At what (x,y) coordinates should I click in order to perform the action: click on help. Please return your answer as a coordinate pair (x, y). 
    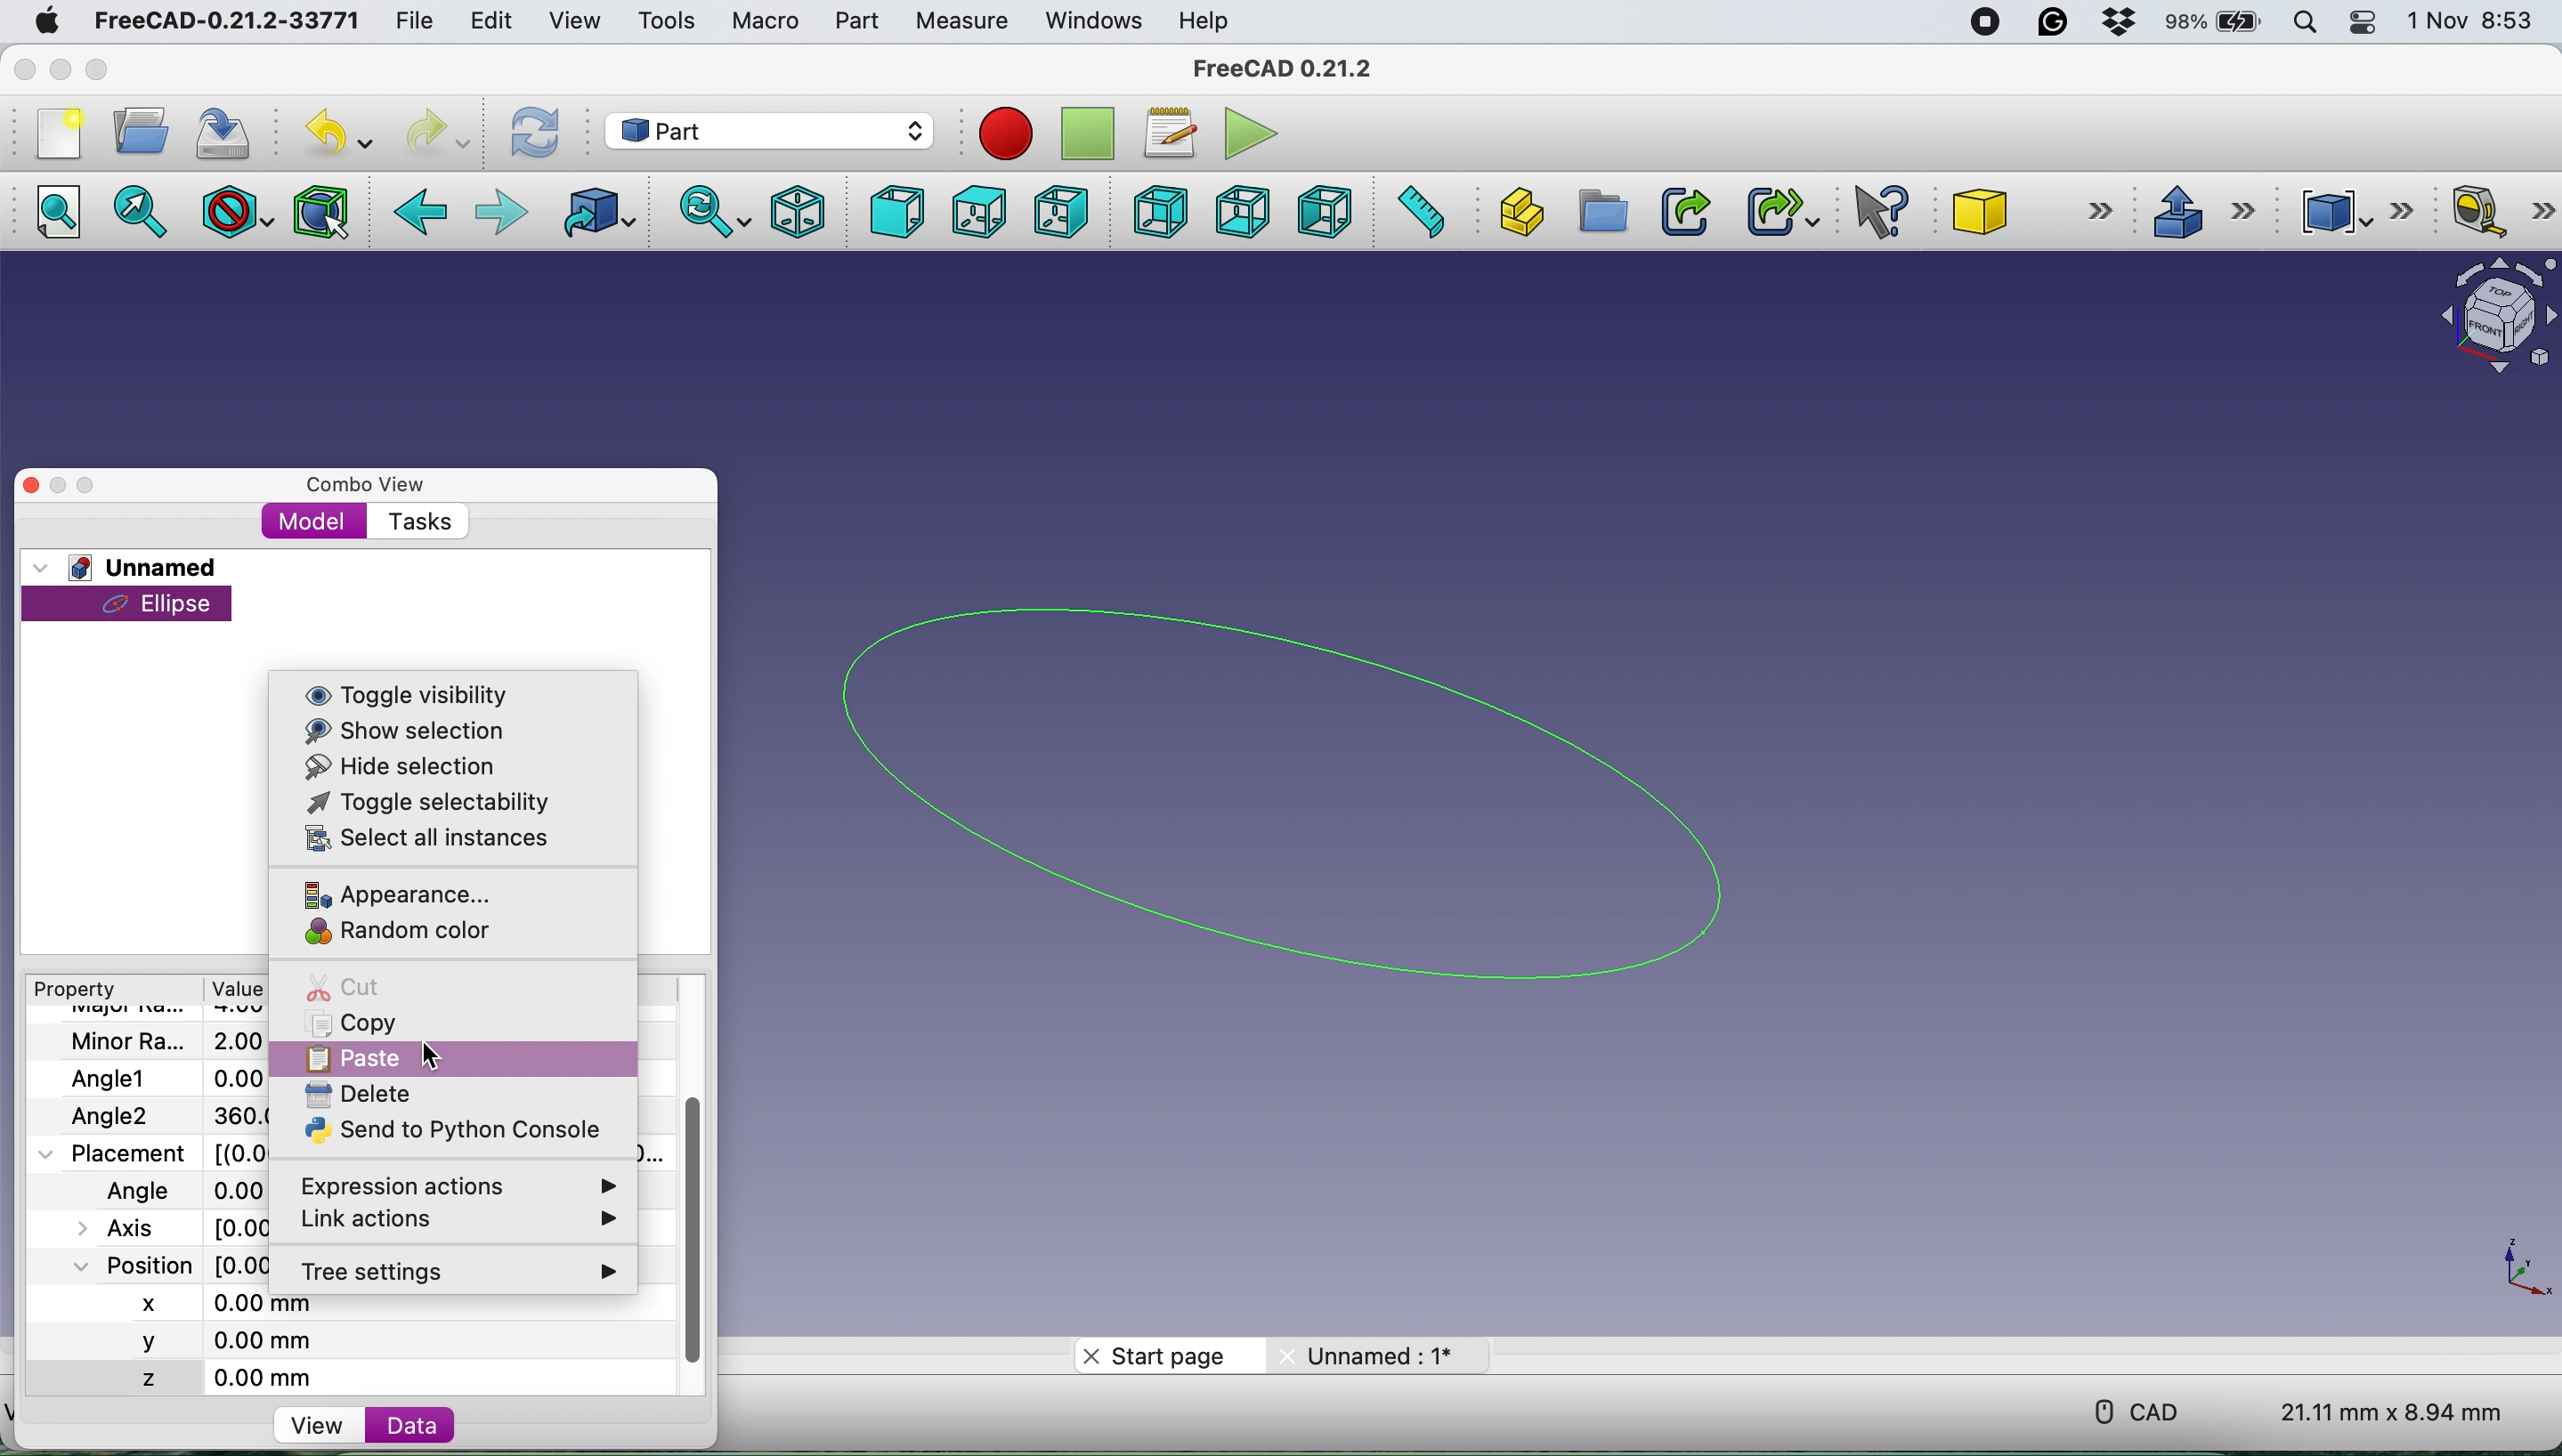
    Looking at the image, I should click on (1211, 19).